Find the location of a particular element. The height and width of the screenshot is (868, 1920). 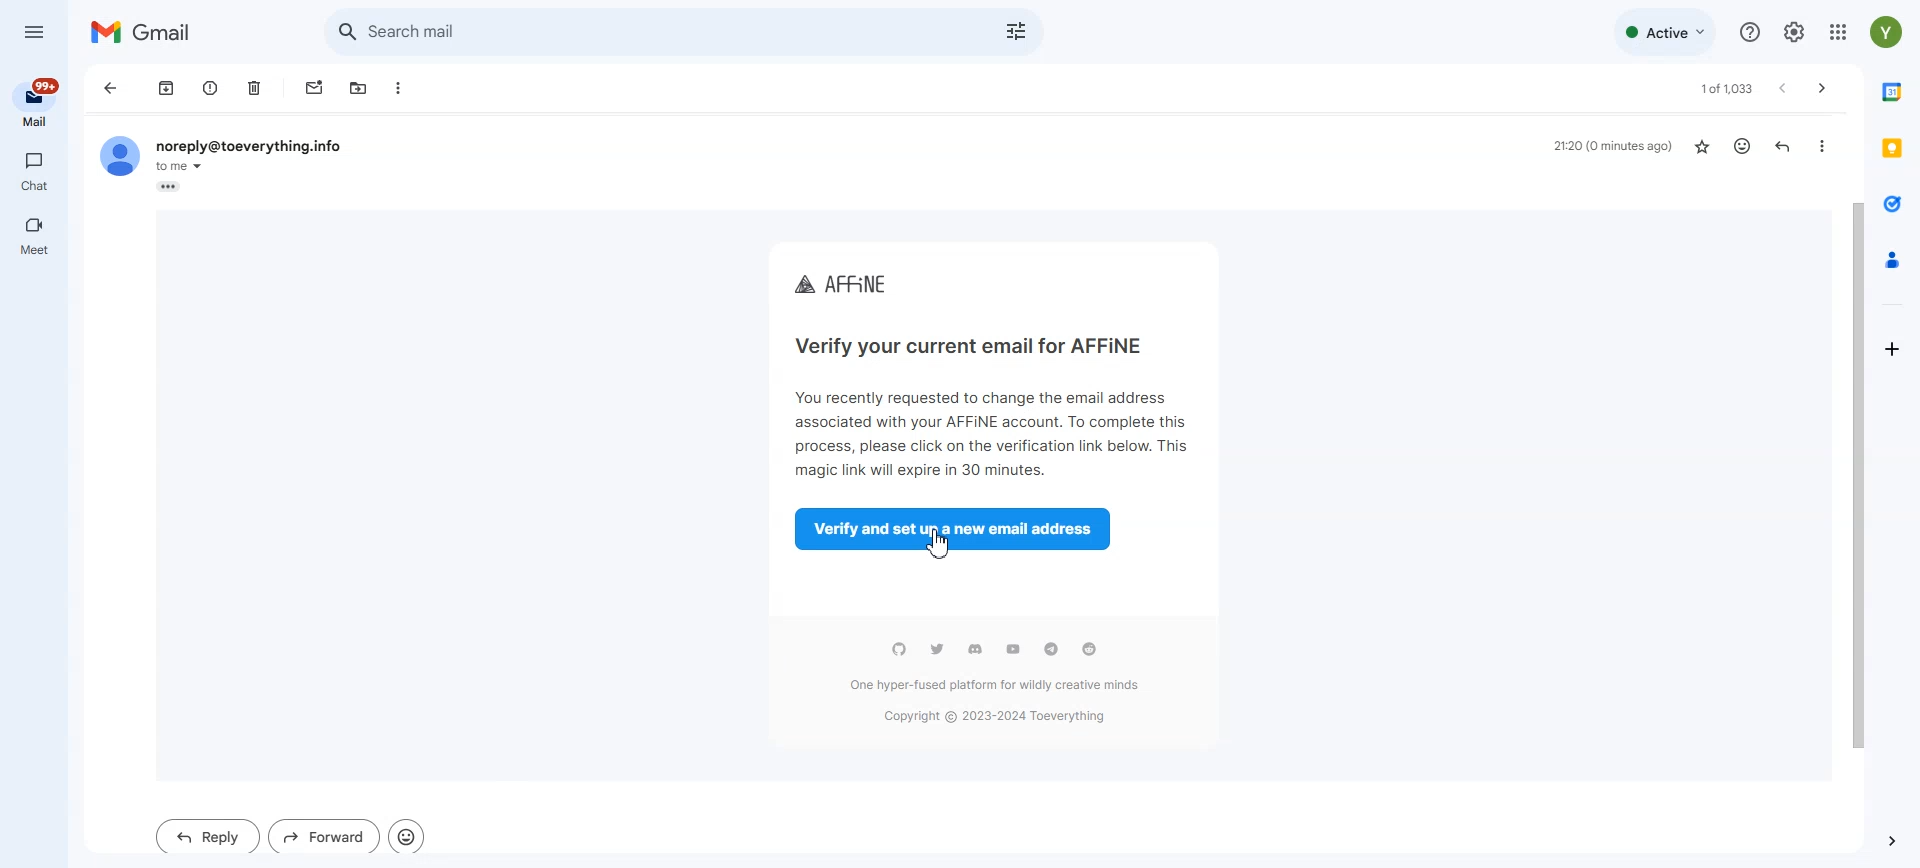

Logo is located at coordinates (143, 34).